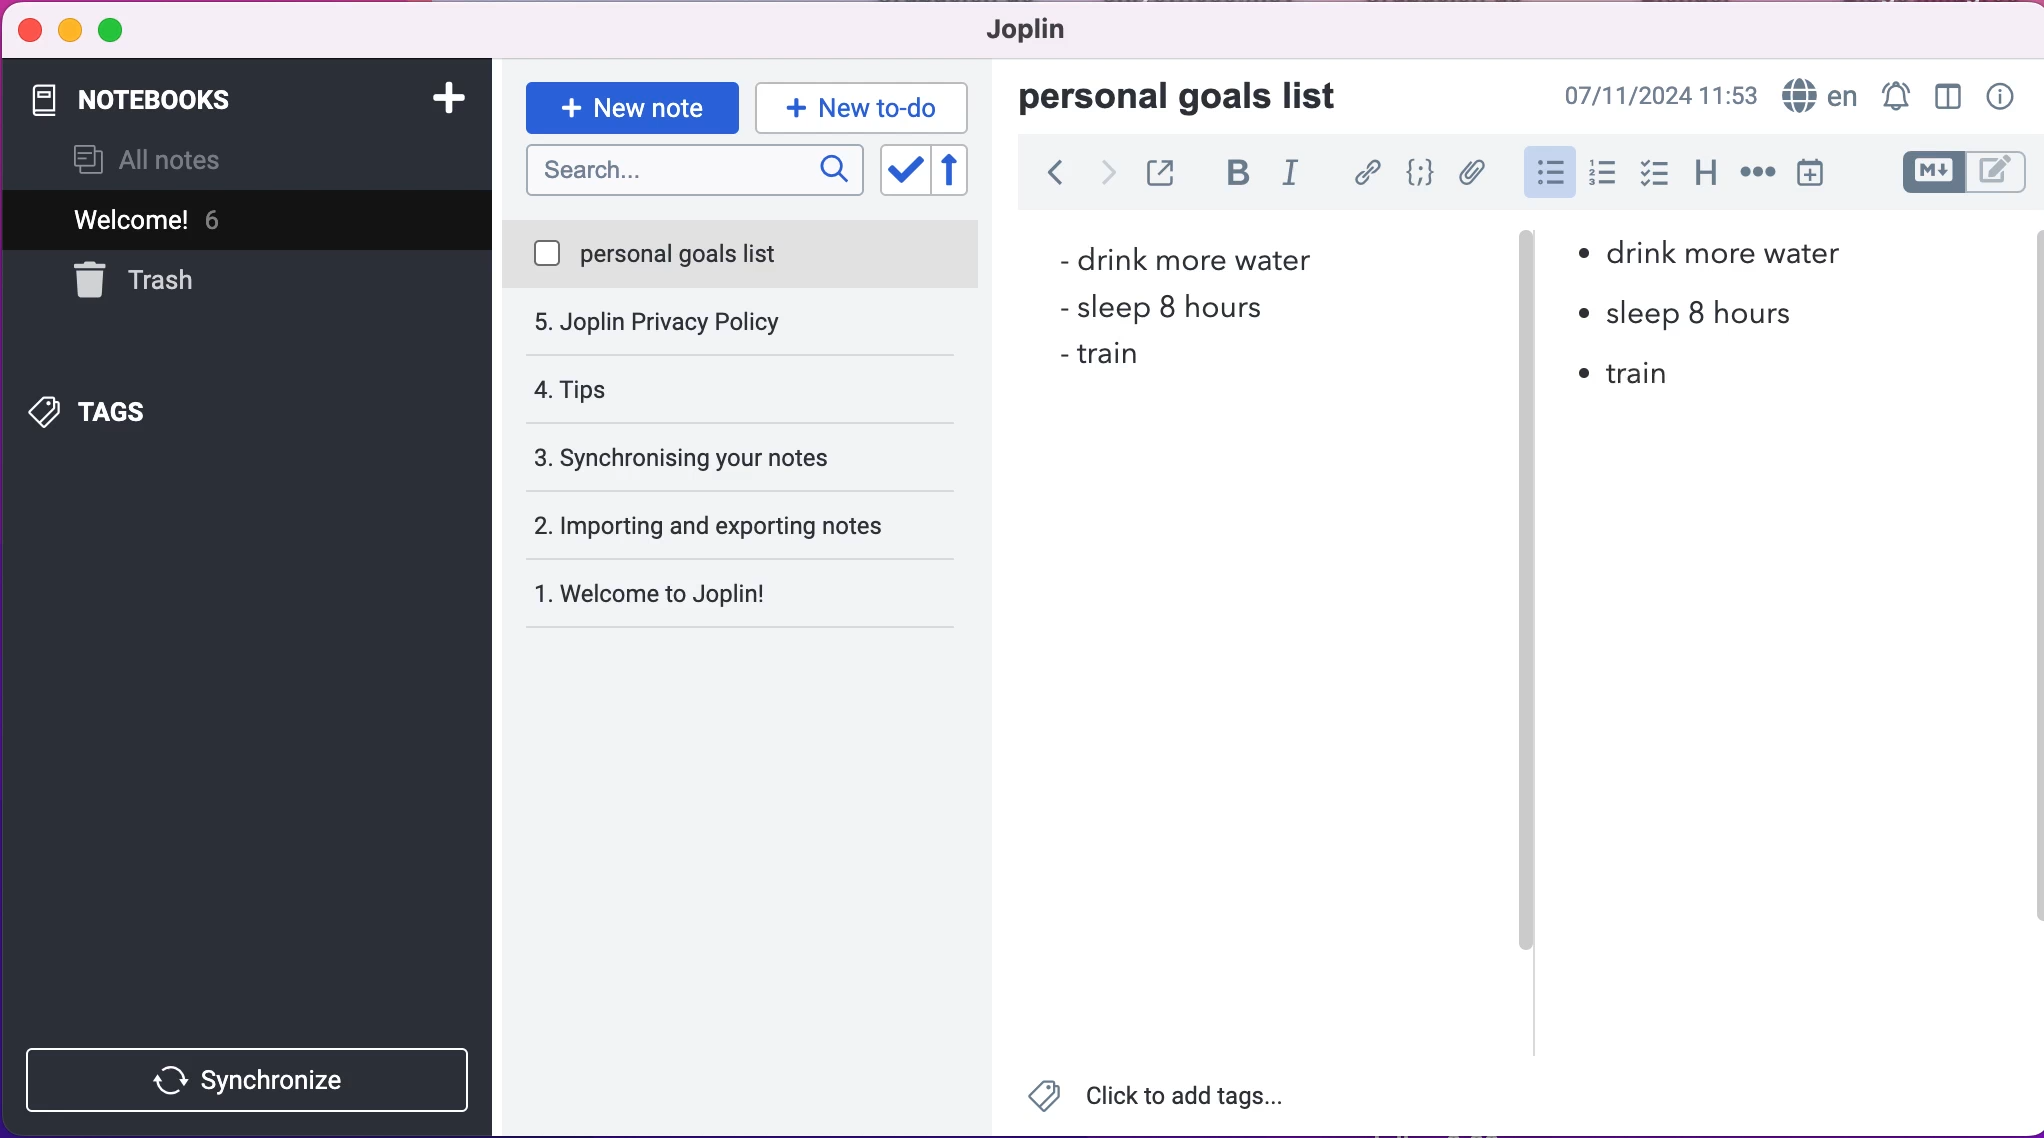 The height and width of the screenshot is (1138, 2044). I want to click on synchronising your notes, so click(742, 389).